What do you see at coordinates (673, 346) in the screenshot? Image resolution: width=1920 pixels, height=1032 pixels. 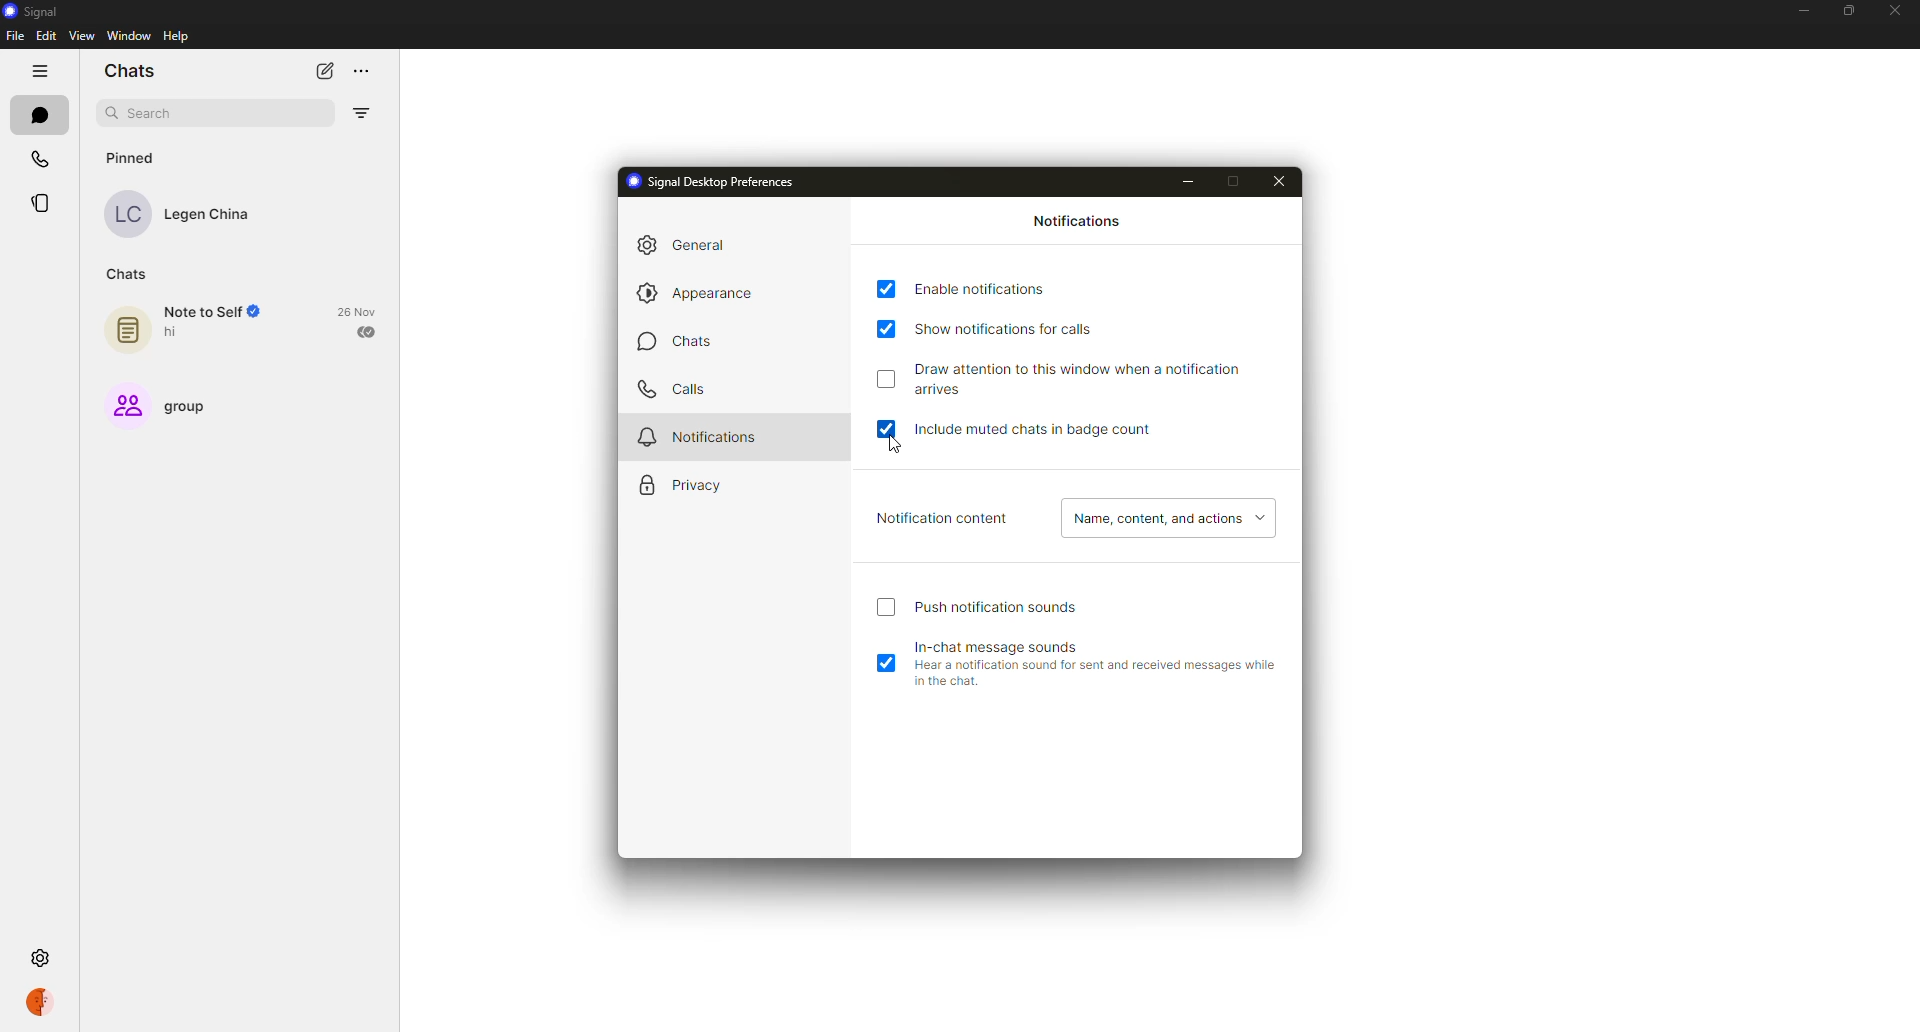 I see `chats` at bounding box center [673, 346].